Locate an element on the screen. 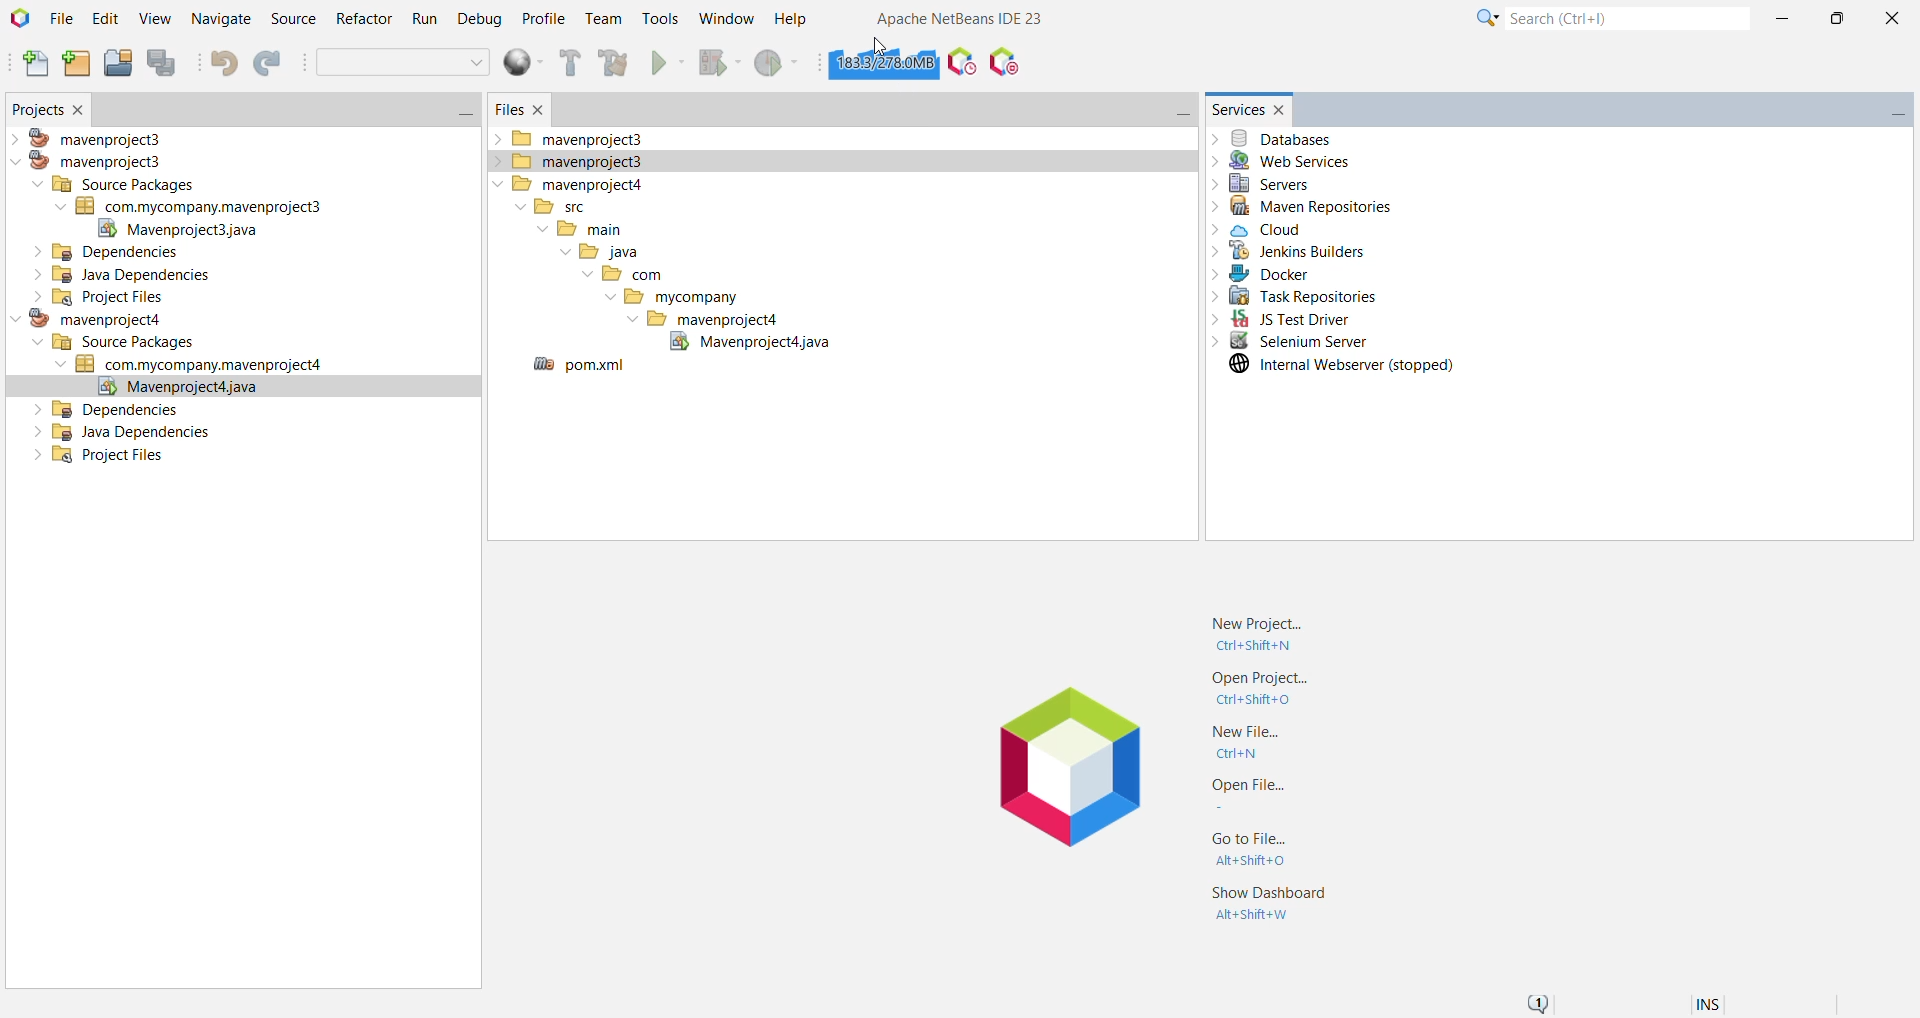 This screenshot has width=1920, height=1018. Show Dashboard is located at coordinates (1269, 905).